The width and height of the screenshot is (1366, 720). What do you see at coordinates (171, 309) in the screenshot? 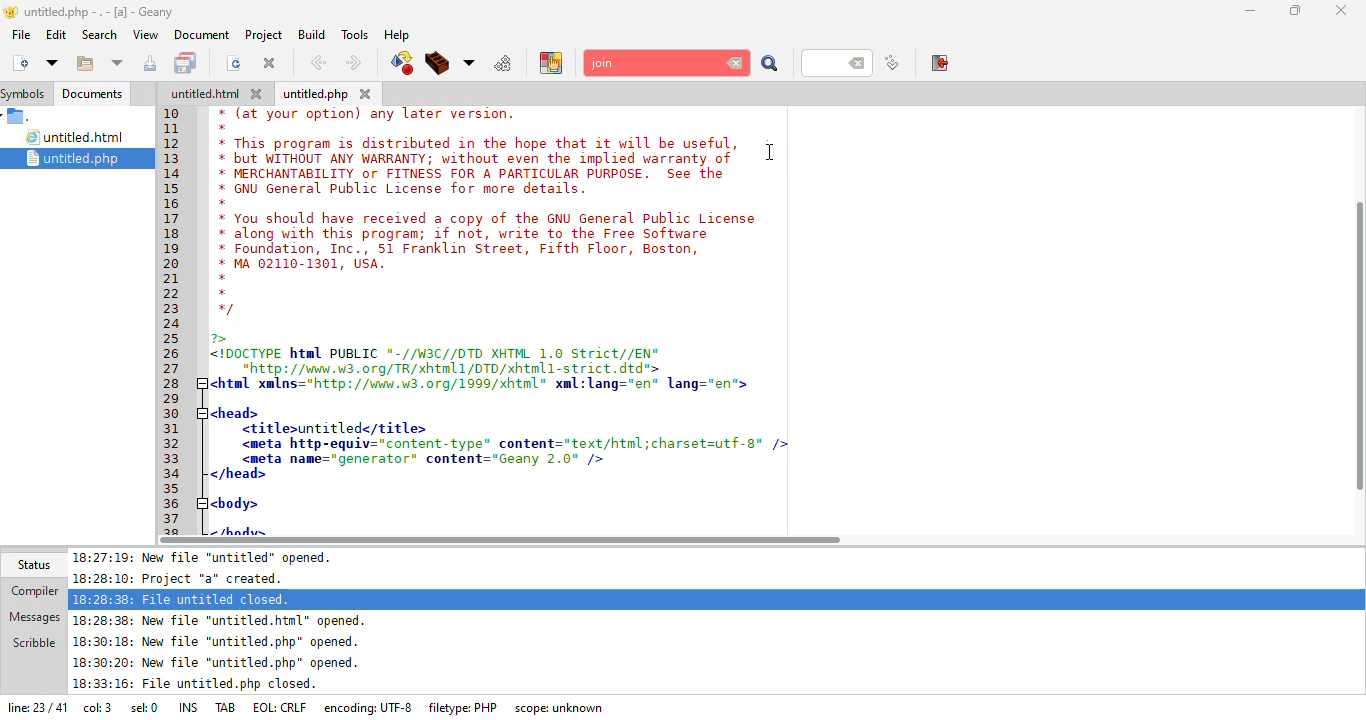
I see `23` at bounding box center [171, 309].